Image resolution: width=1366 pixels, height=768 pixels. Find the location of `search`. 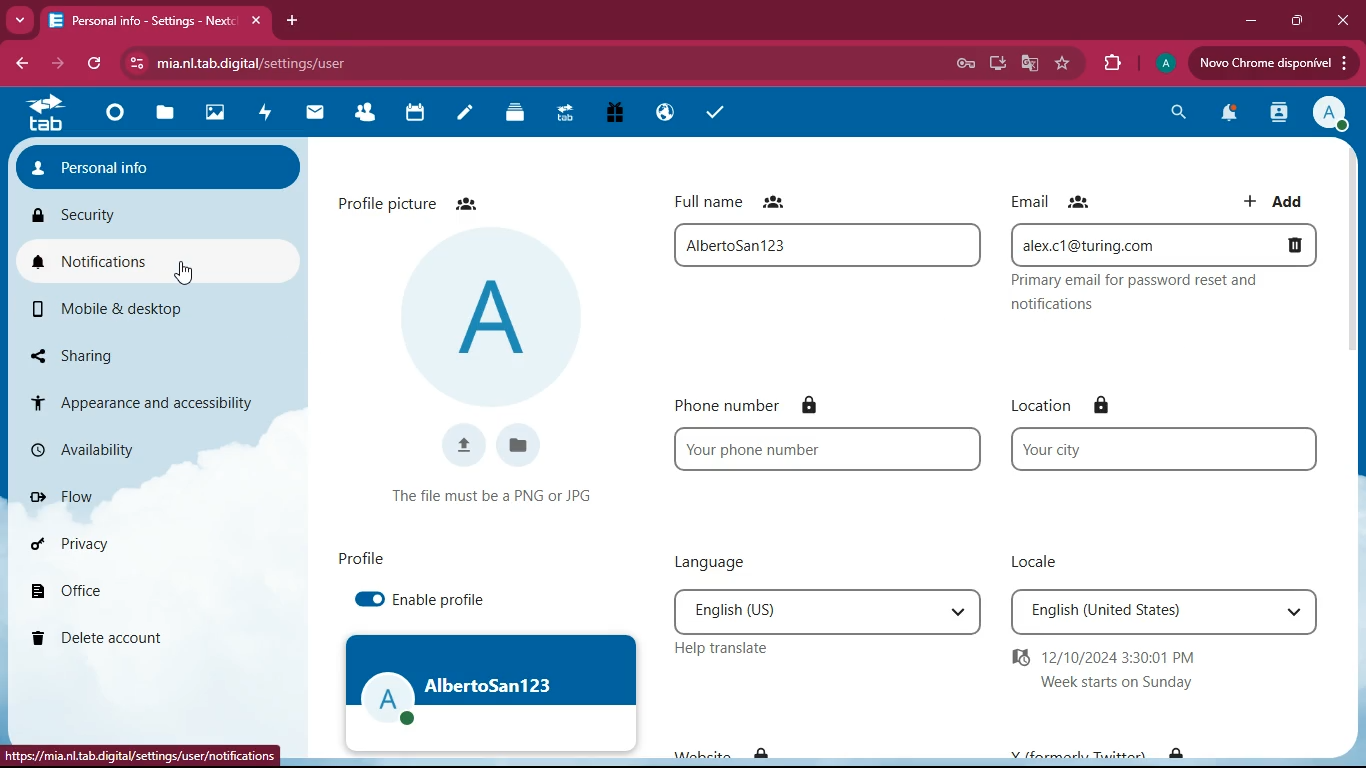

search is located at coordinates (1176, 111).